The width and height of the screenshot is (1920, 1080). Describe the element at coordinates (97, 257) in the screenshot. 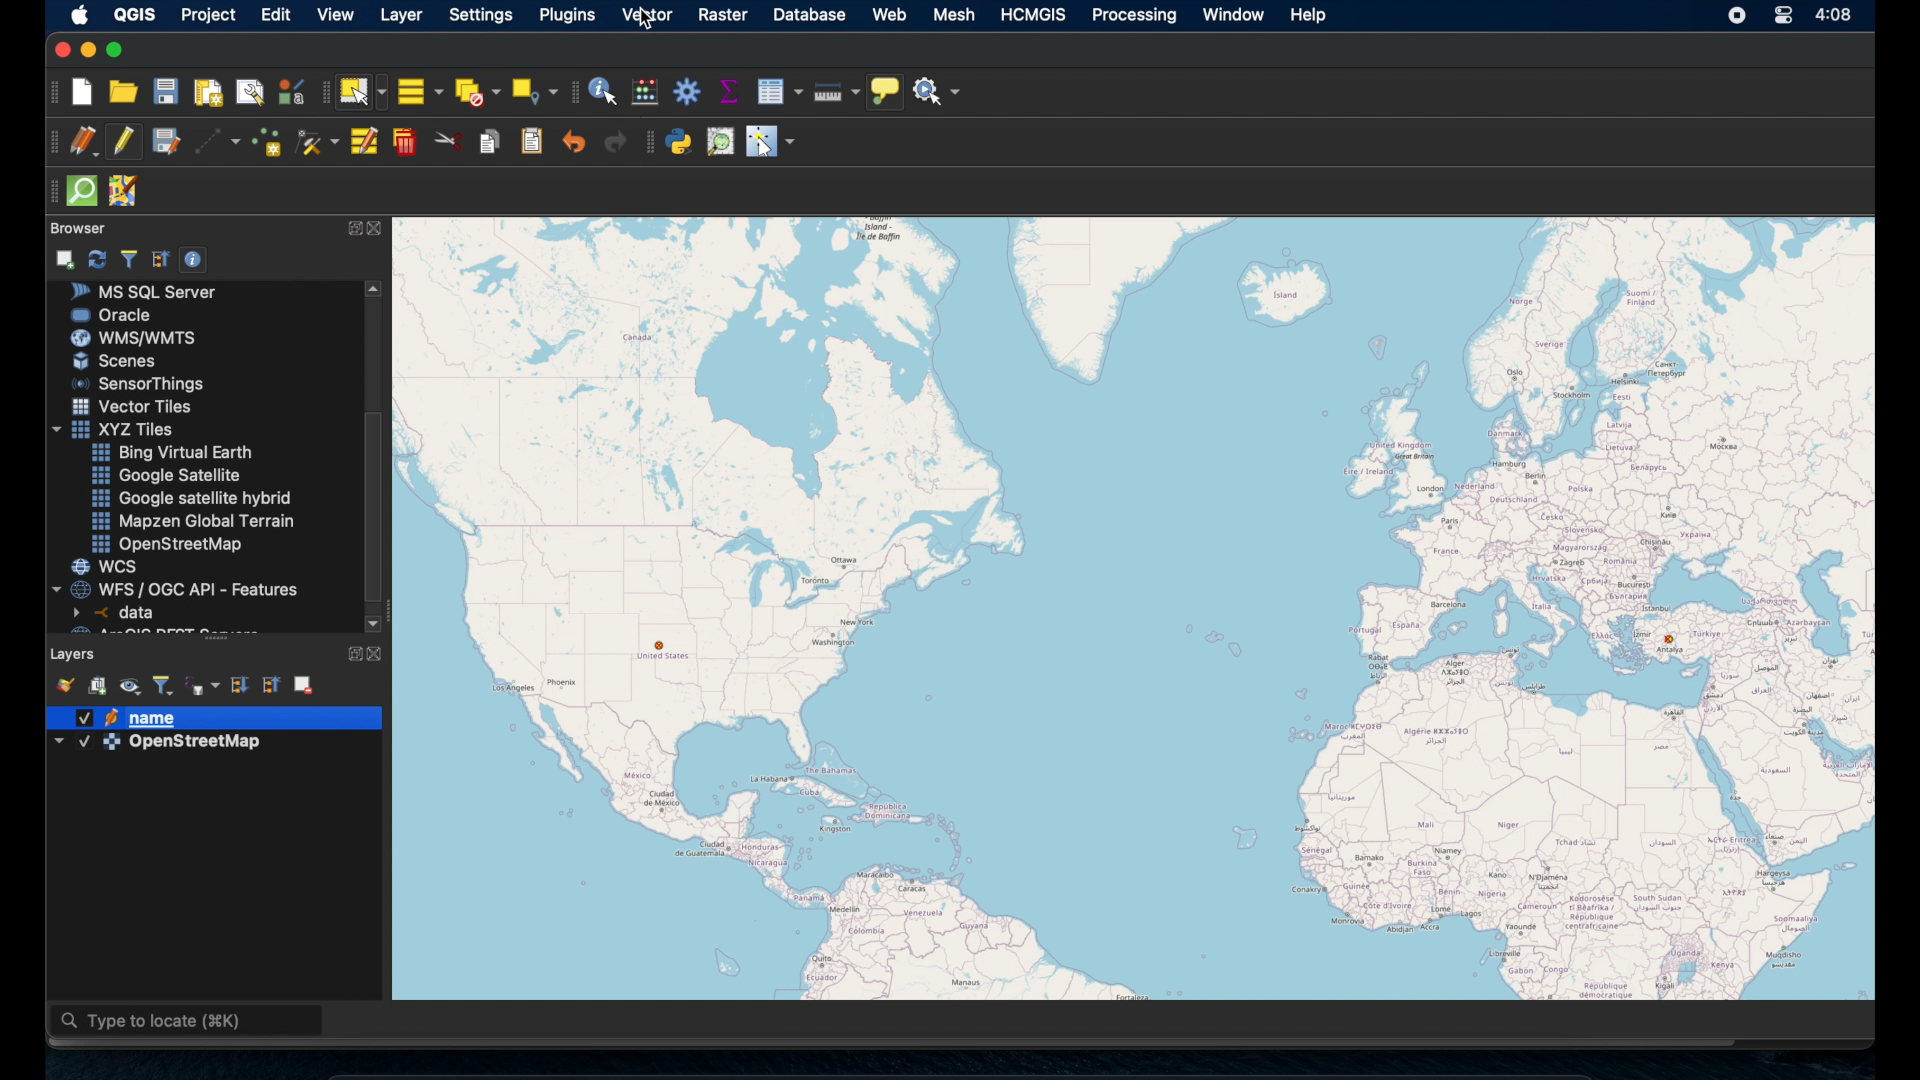

I see `refresh` at that location.